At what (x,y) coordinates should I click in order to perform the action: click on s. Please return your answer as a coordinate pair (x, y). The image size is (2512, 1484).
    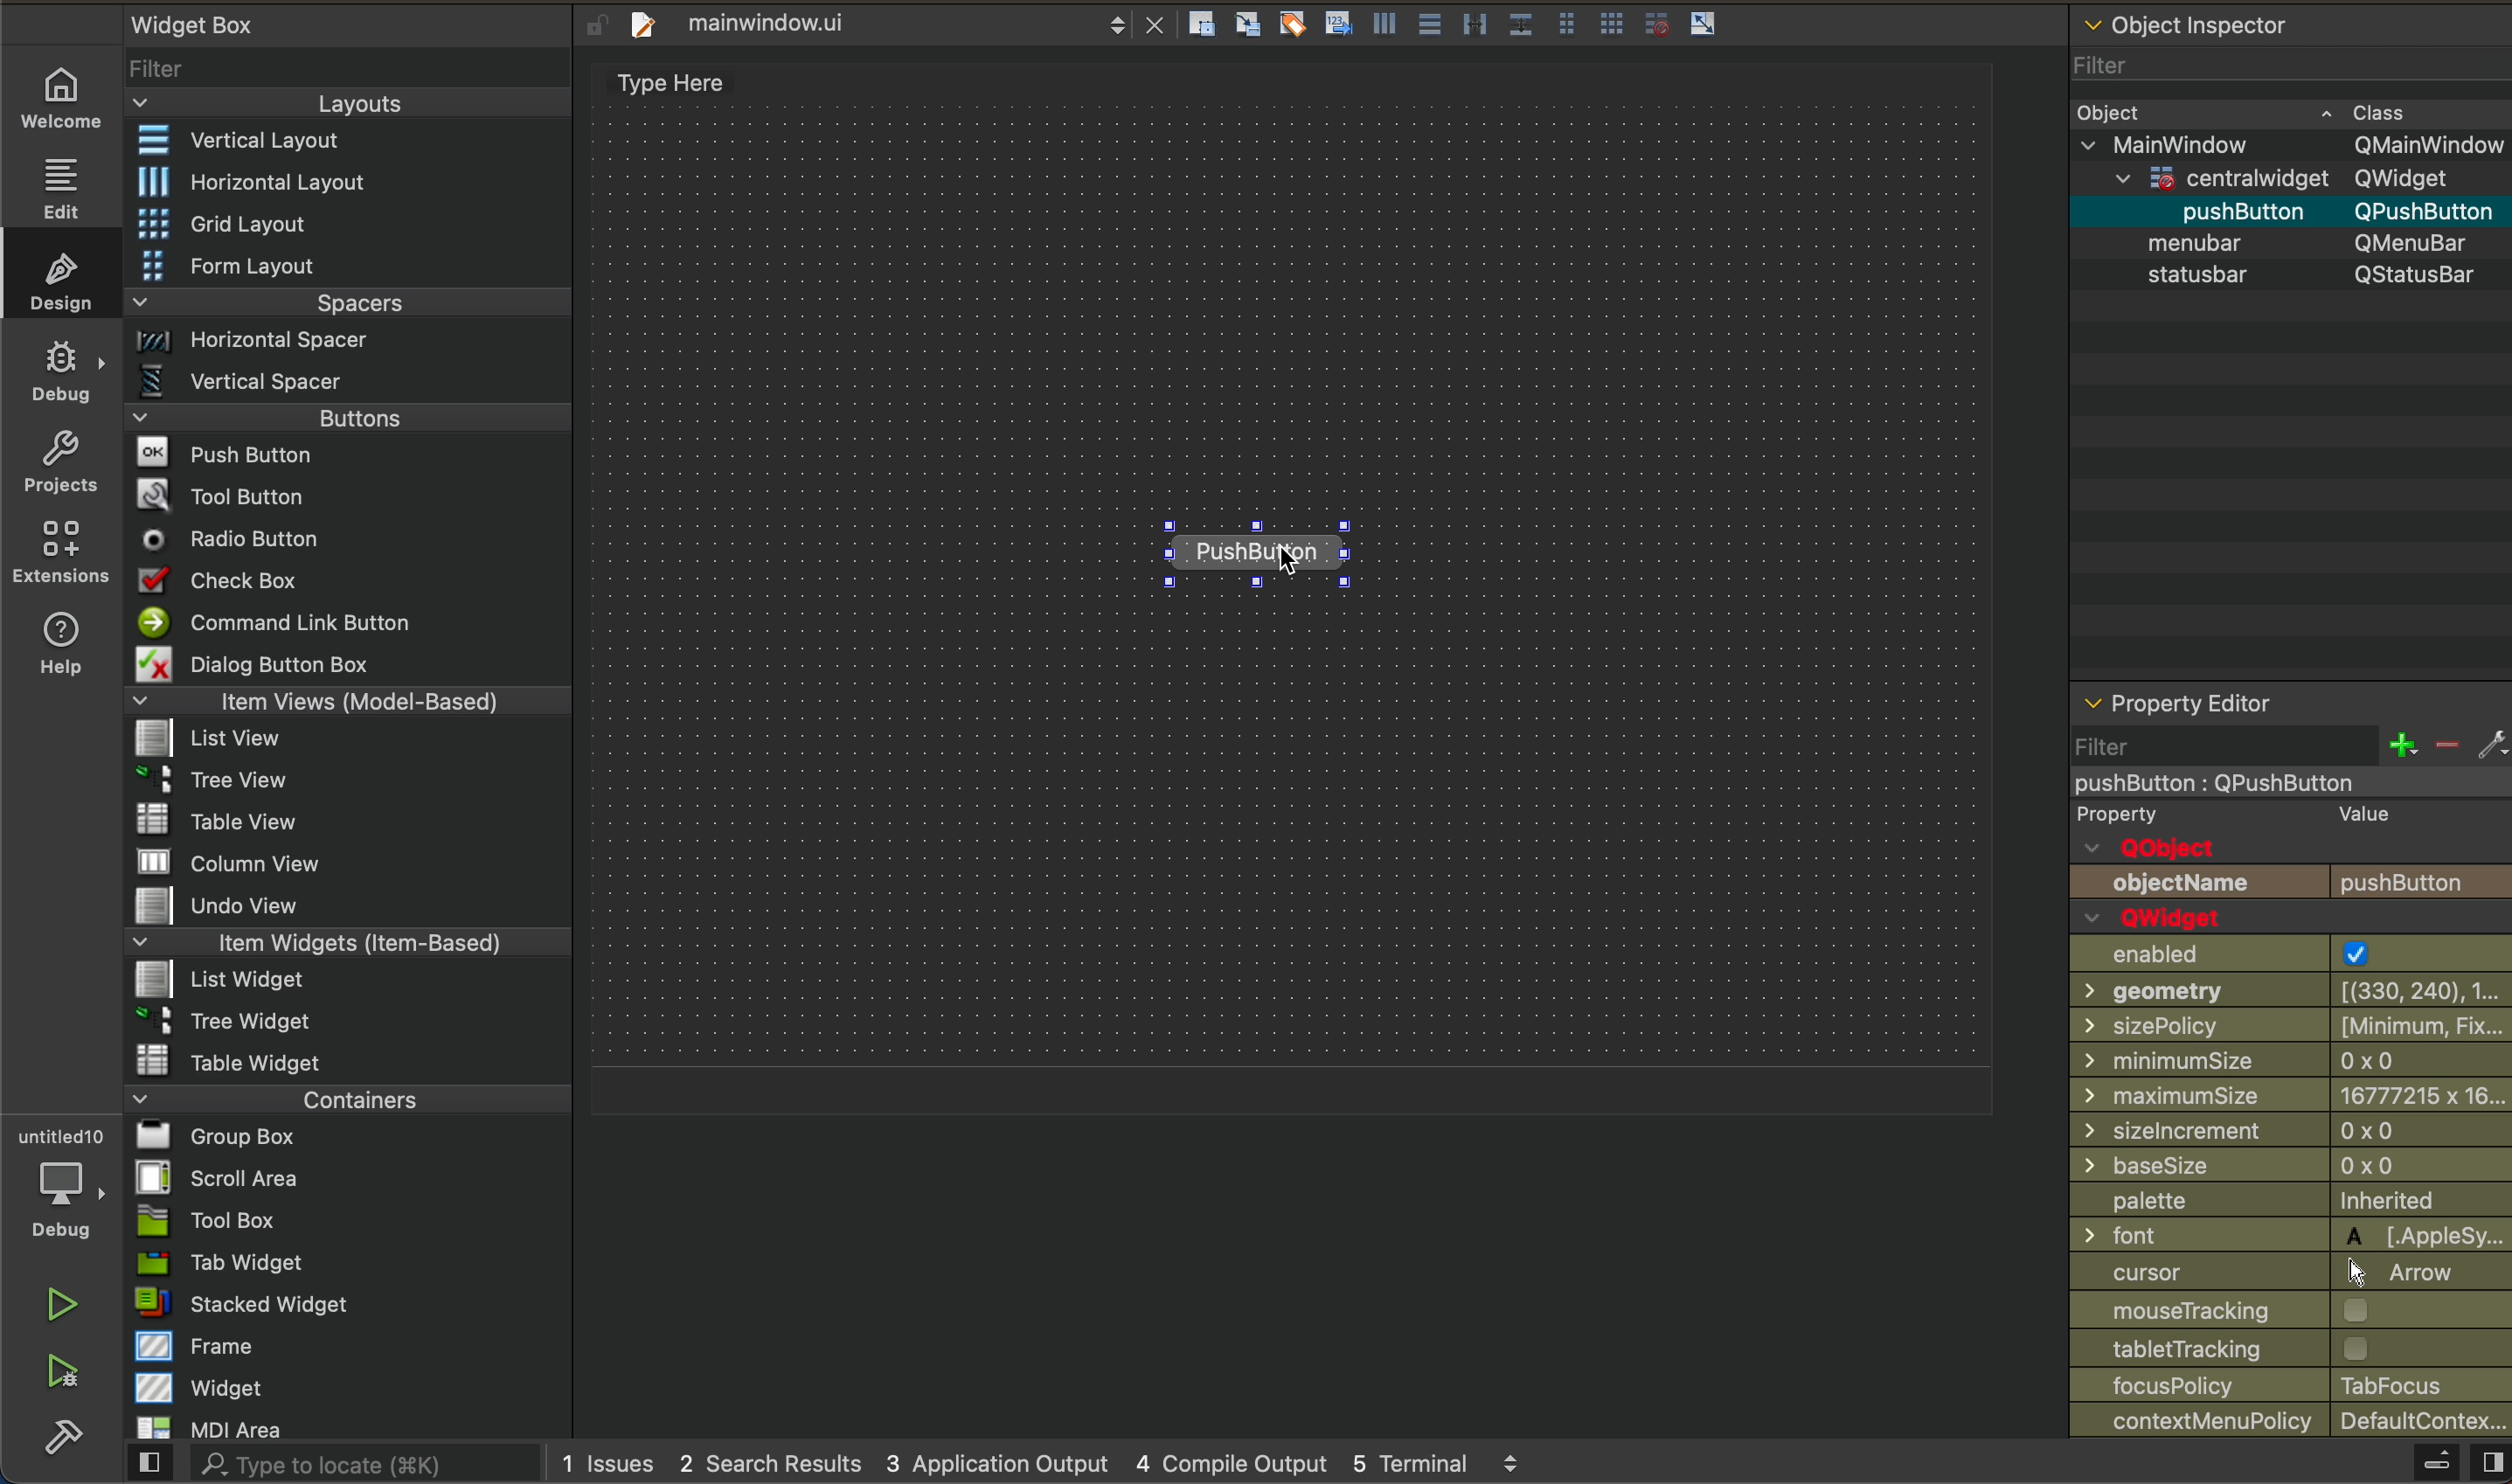
    Looking at the image, I should click on (2312, 276).